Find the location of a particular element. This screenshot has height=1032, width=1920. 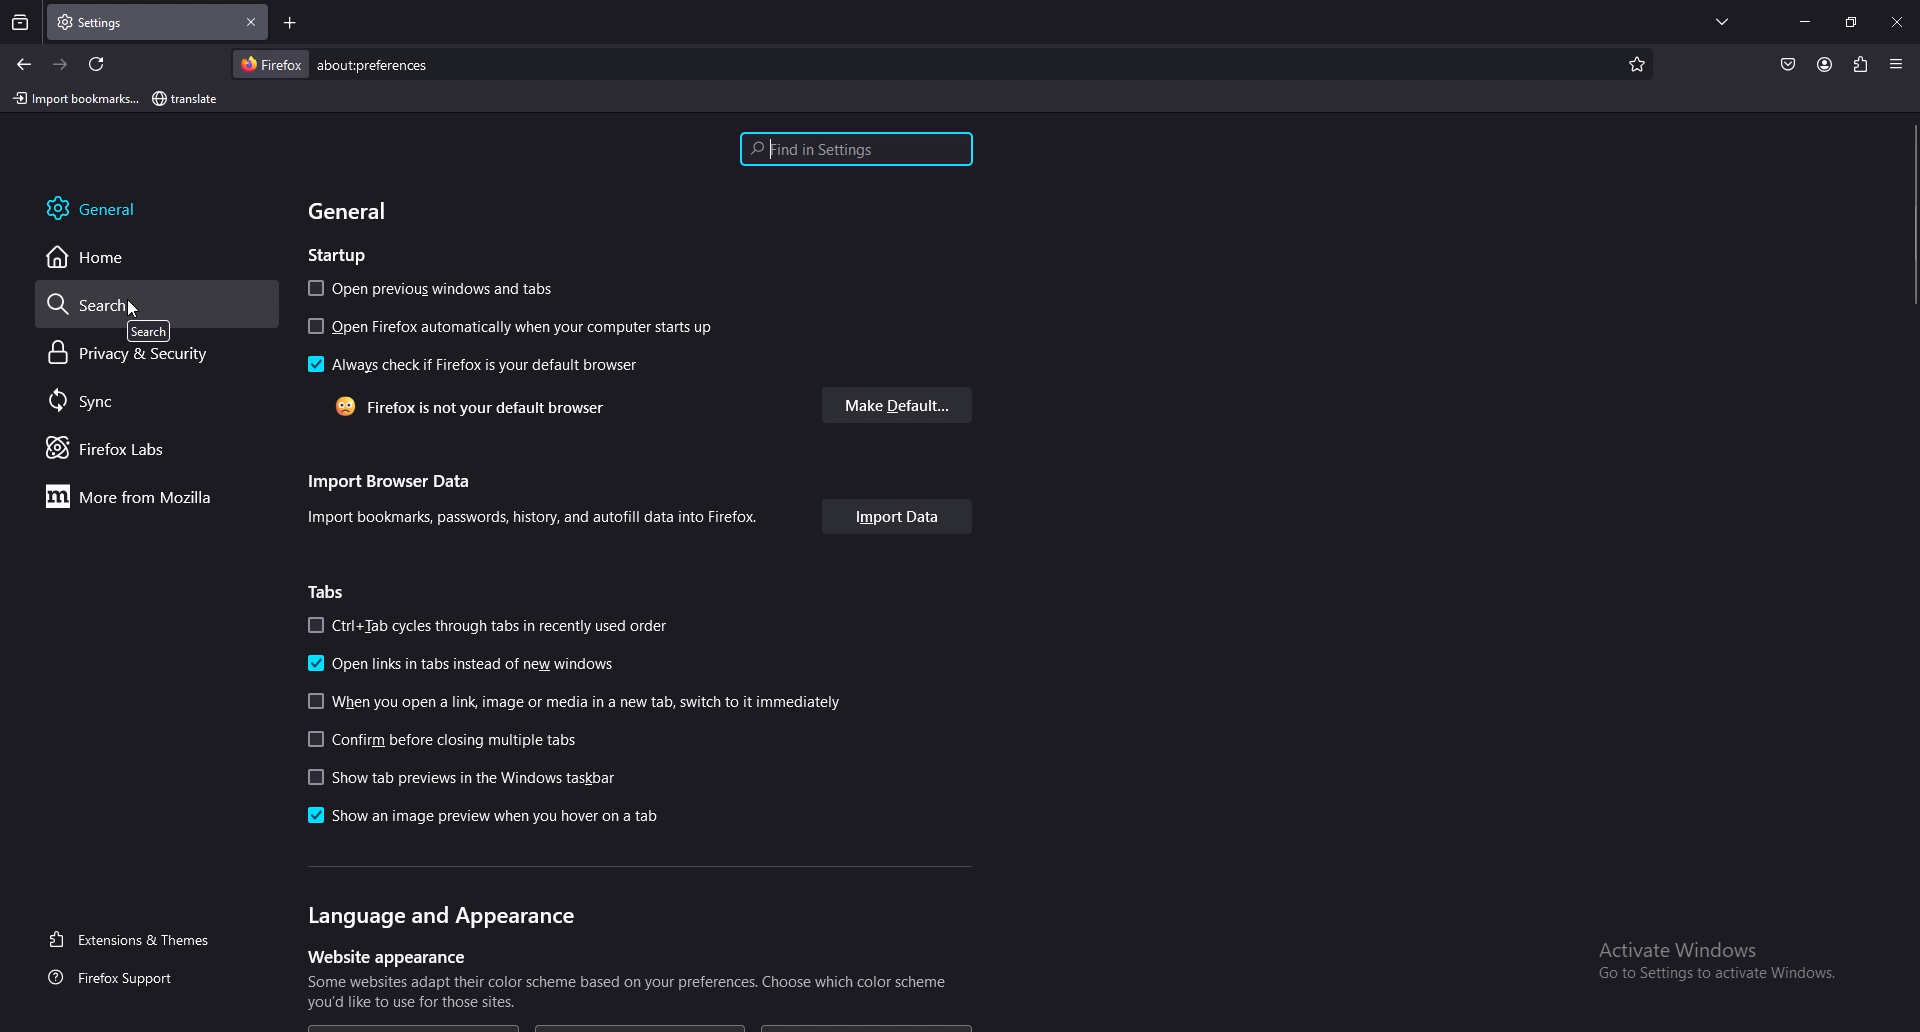

info is located at coordinates (641, 985).